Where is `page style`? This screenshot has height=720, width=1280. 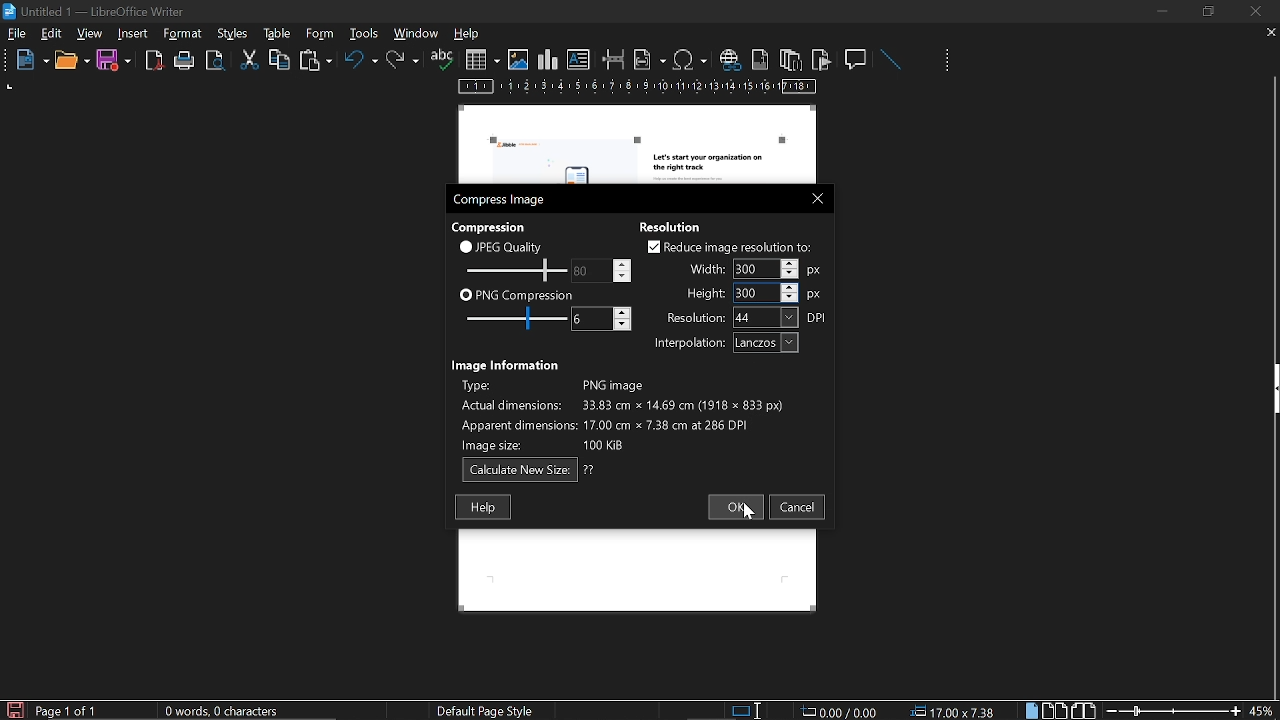 page style is located at coordinates (489, 710).